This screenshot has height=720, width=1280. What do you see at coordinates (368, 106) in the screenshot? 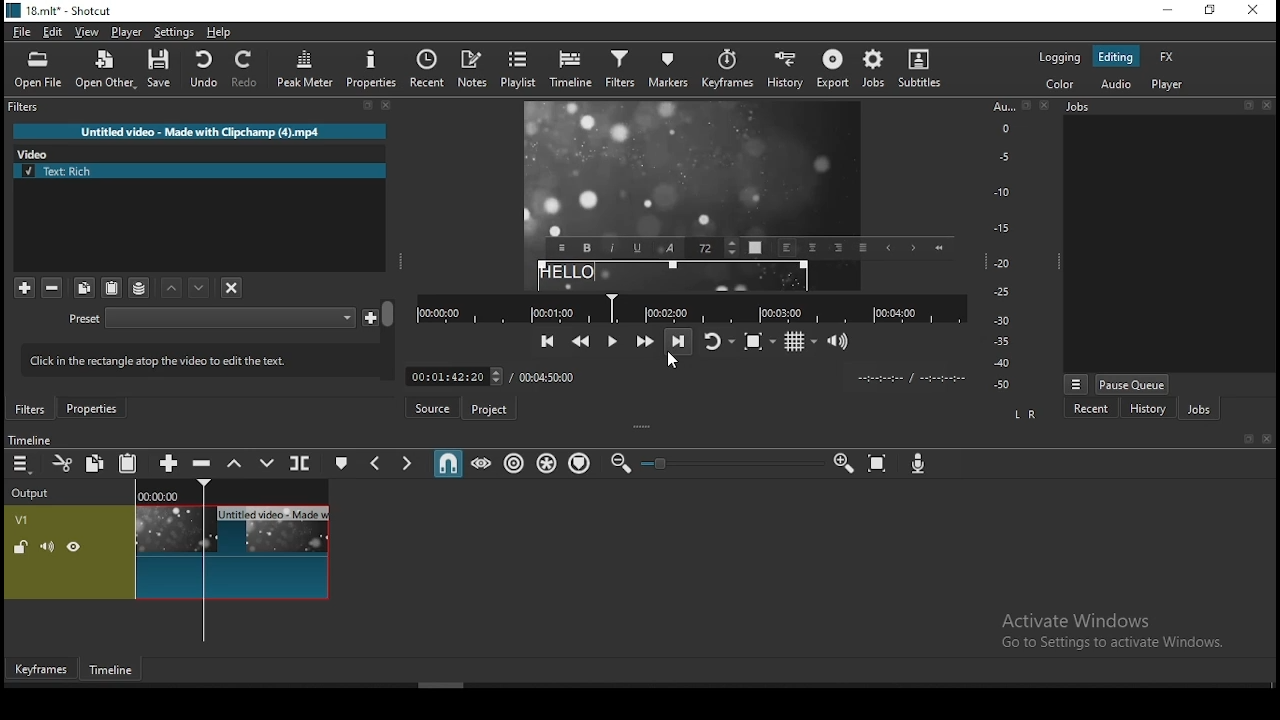
I see `Detach` at bounding box center [368, 106].